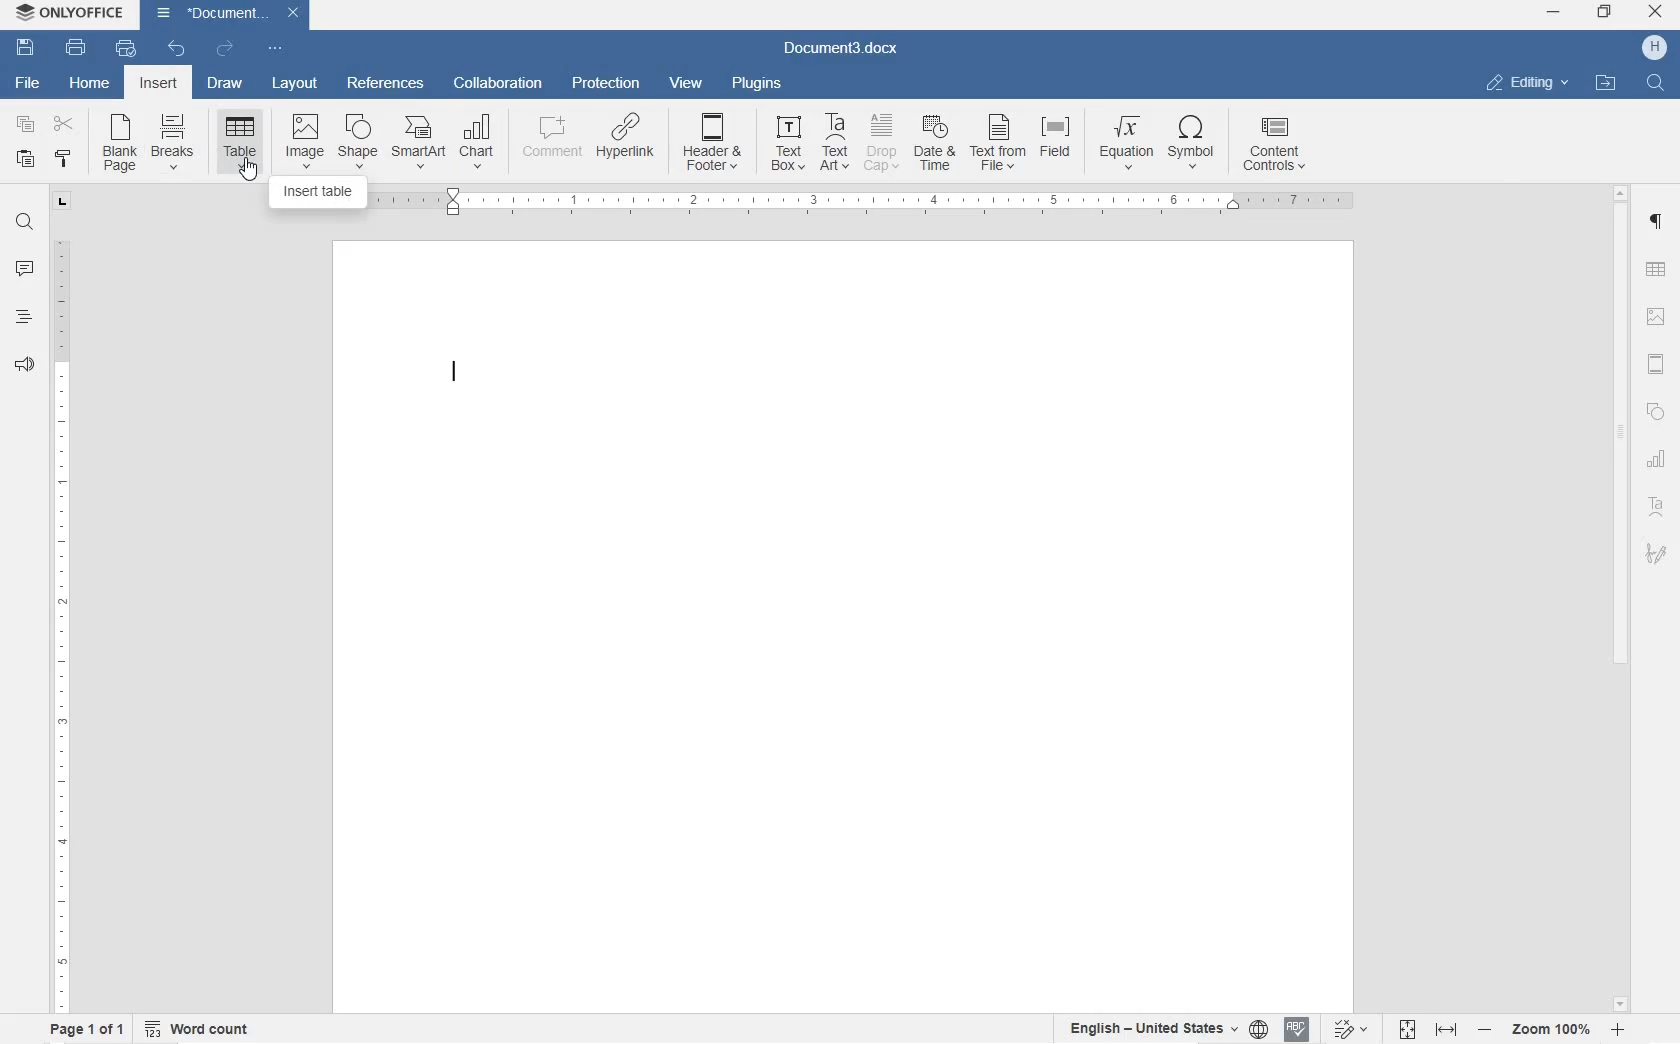 Image resolution: width=1680 pixels, height=1044 pixels. What do you see at coordinates (1428, 1031) in the screenshot?
I see `FIT TO PAGE OR WIDTH` at bounding box center [1428, 1031].